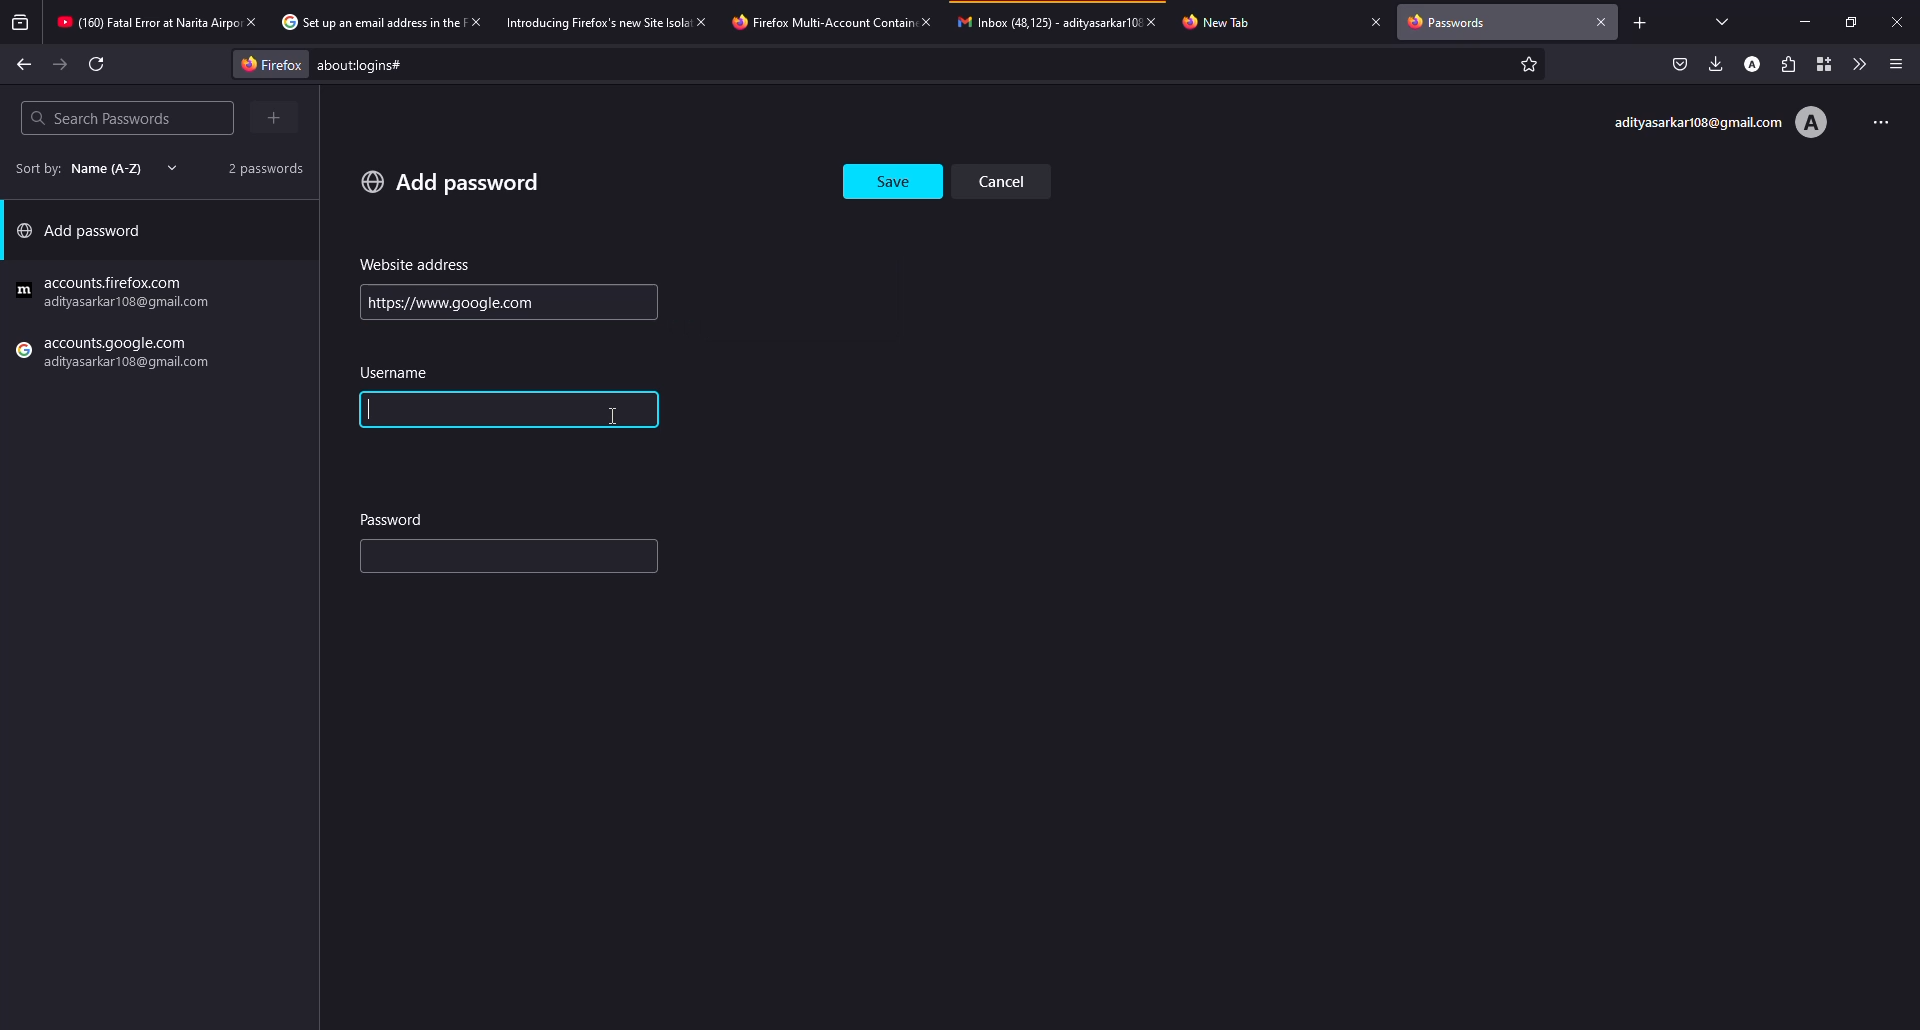 The width and height of the screenshot is (1920, 1030). What do you see at coordinates (618, 415) in the screenshot?
I see `cursor` at bounding box center [618, 415].